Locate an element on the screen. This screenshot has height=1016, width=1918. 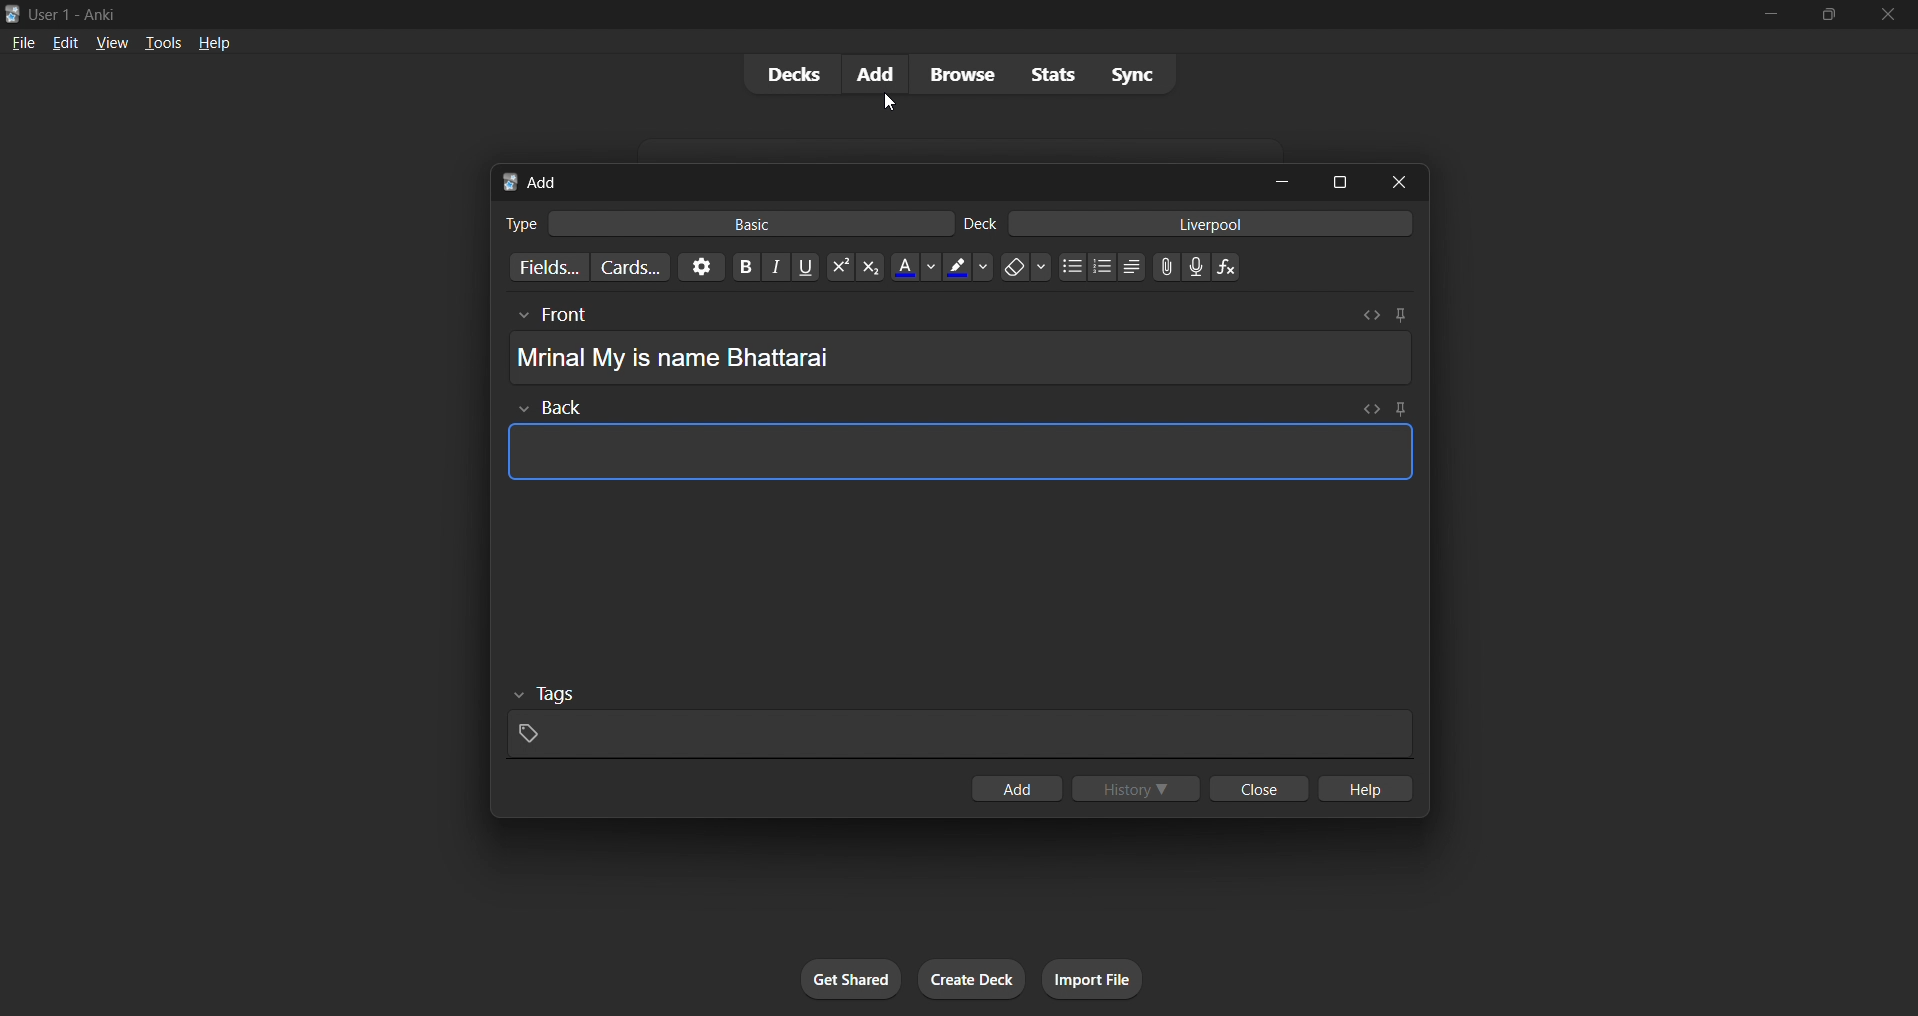
browse is located at coordinates (954, 73).